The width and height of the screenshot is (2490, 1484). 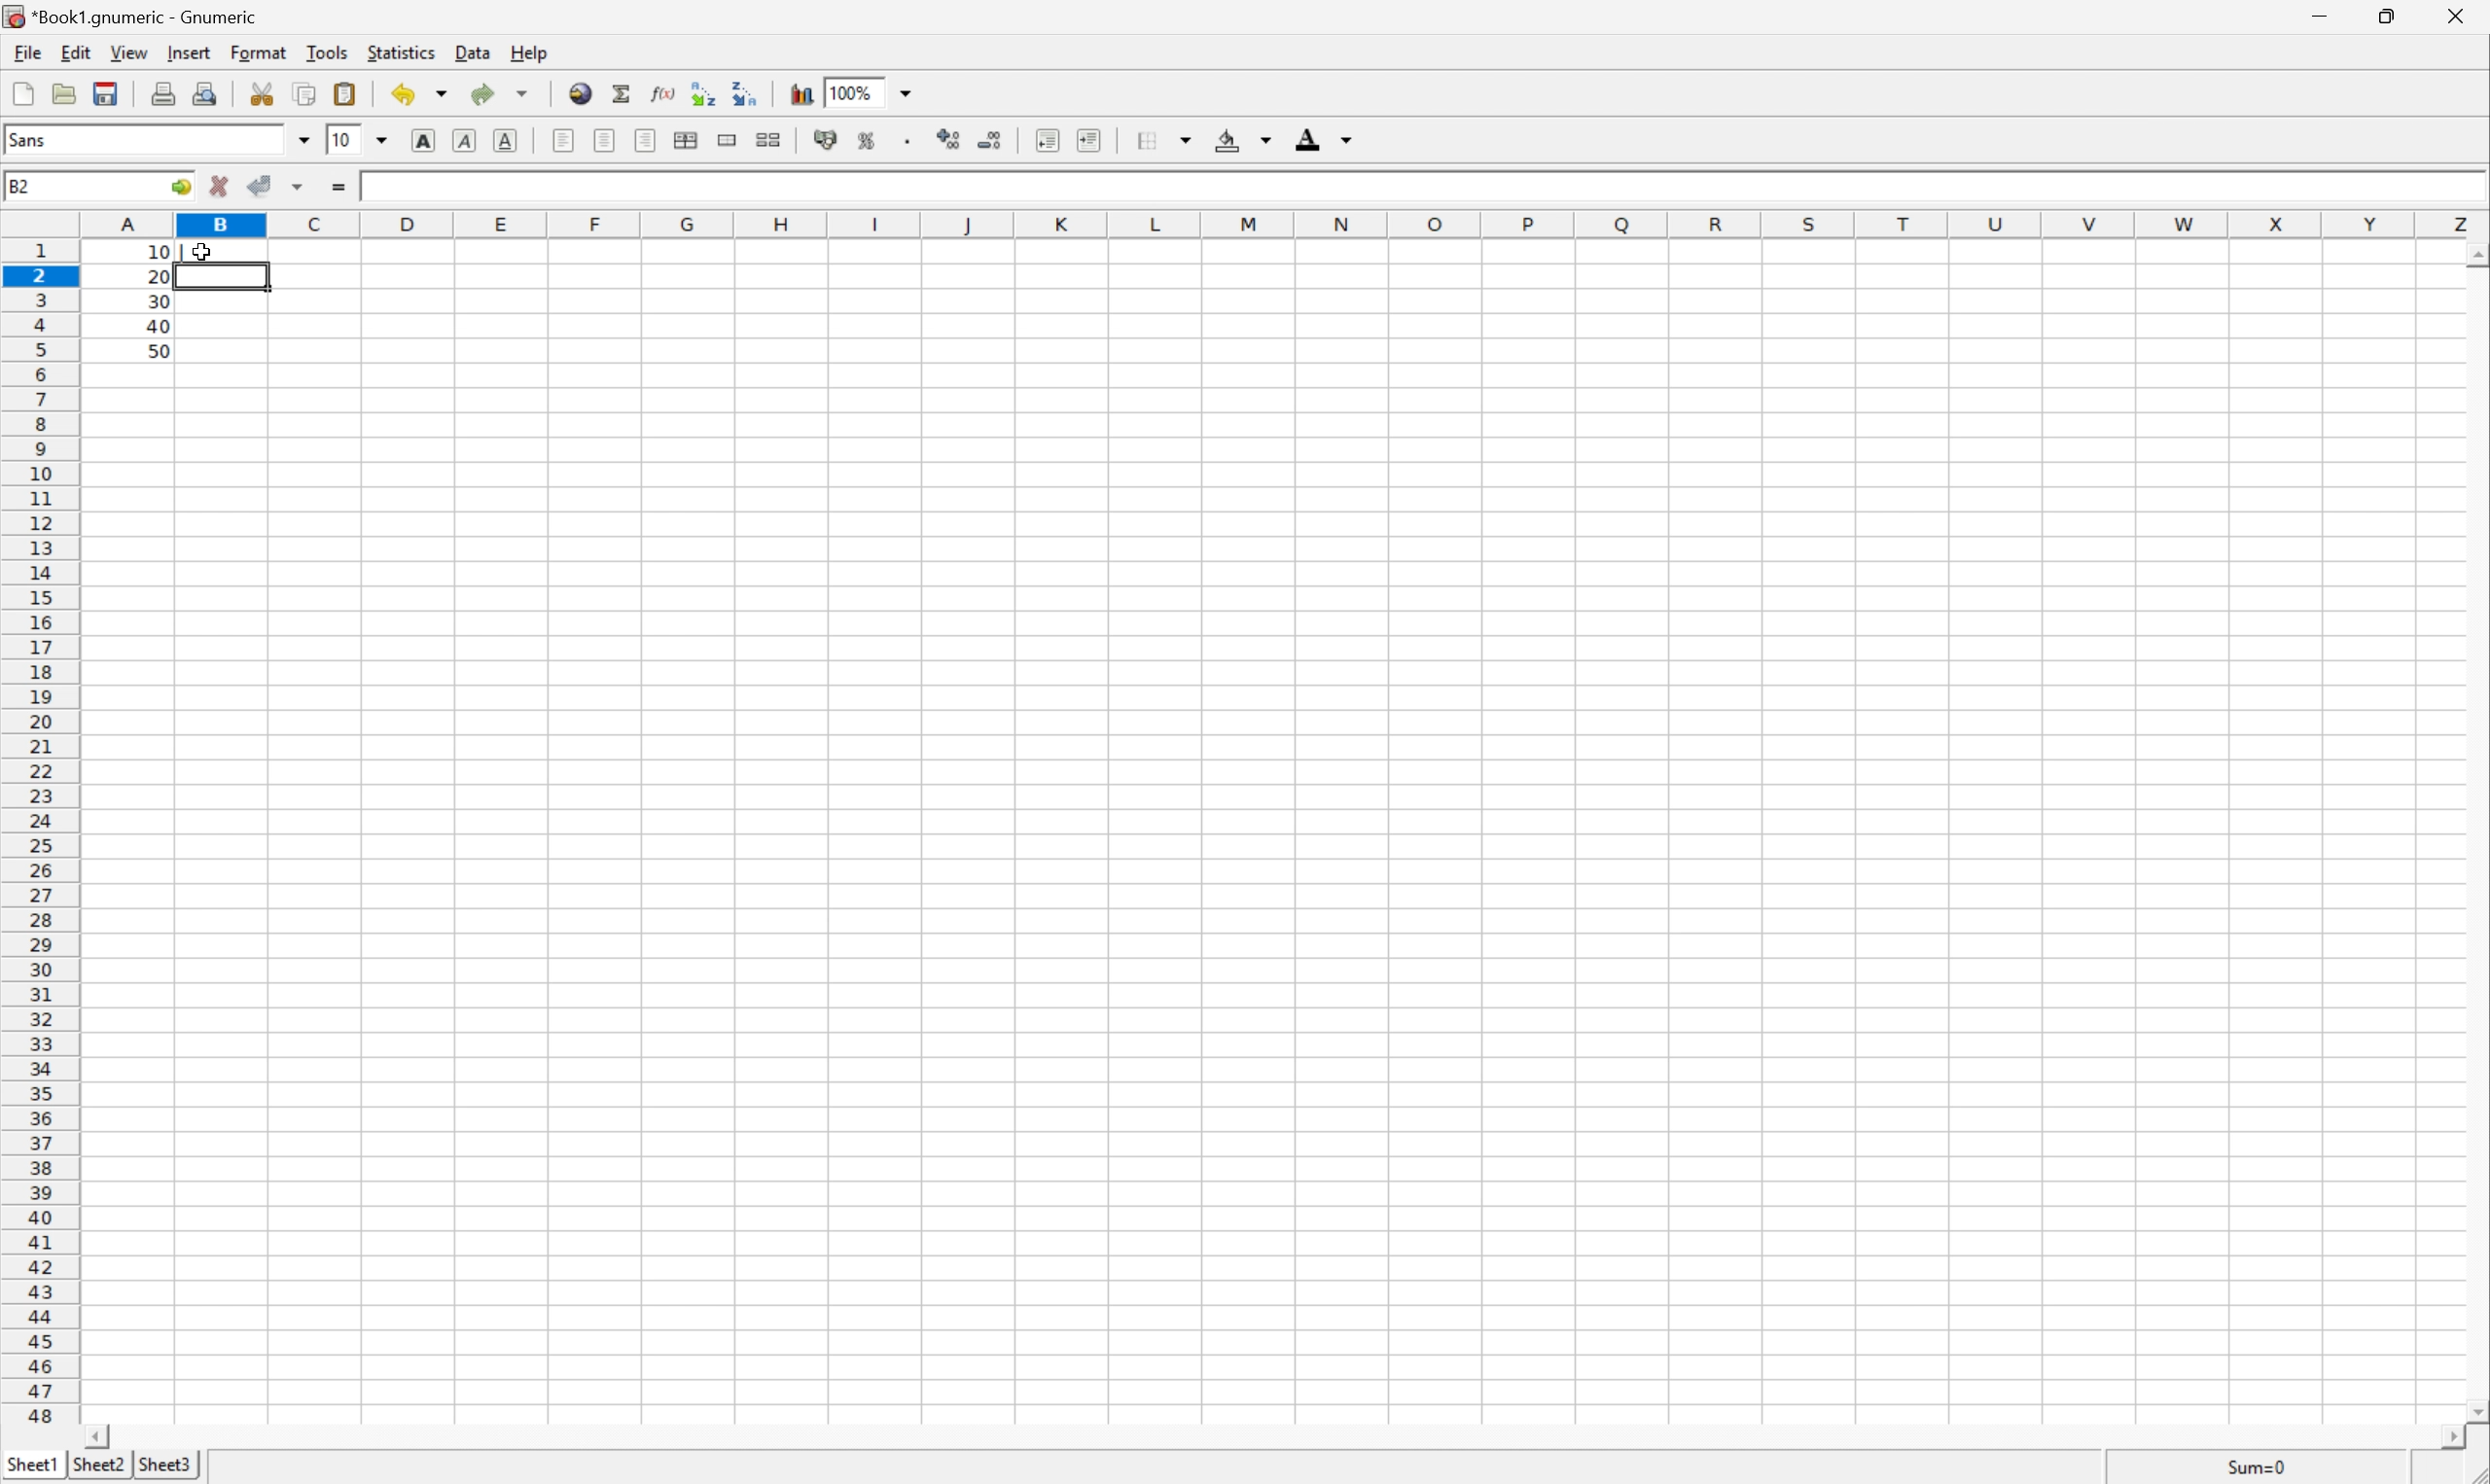 I want to click on Drop Down, so click(x=907, y=90).